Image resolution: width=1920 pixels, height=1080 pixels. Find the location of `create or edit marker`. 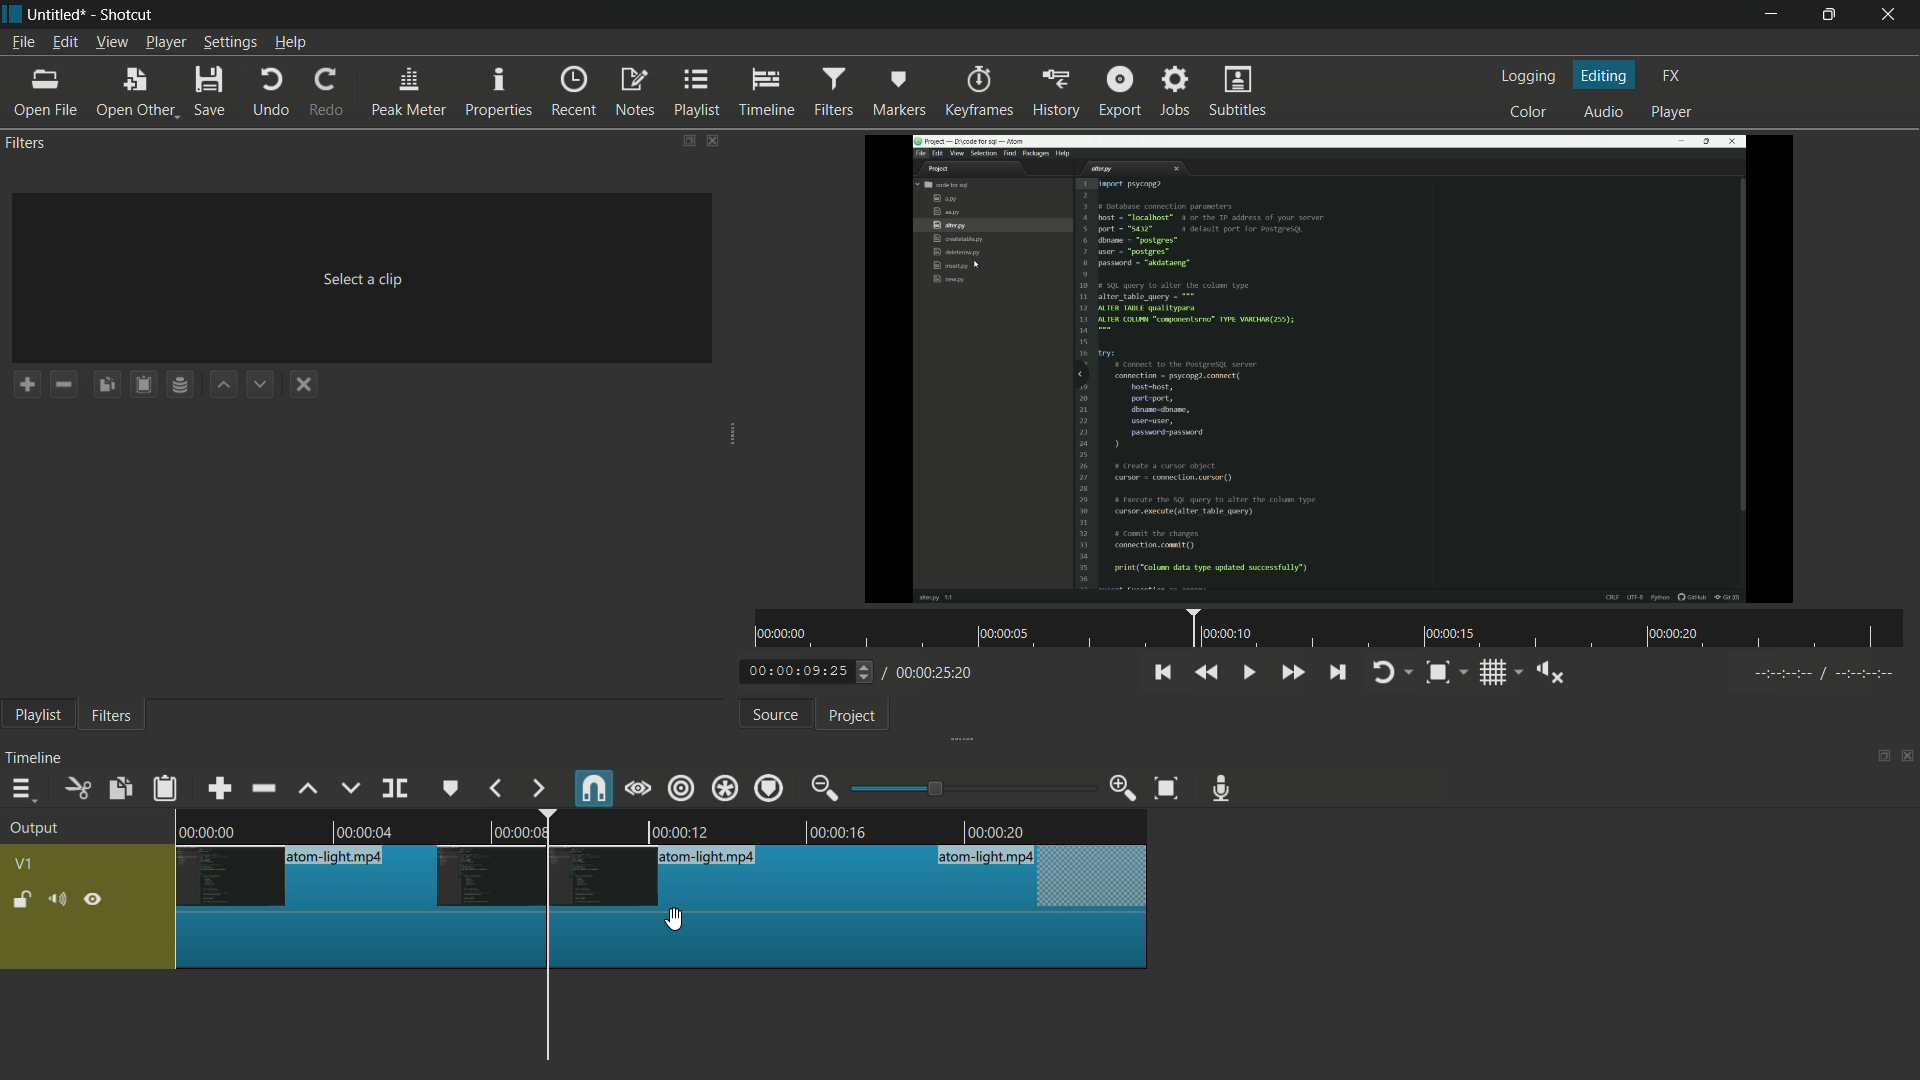

create or edit marker is located at coordinates (451, 790).